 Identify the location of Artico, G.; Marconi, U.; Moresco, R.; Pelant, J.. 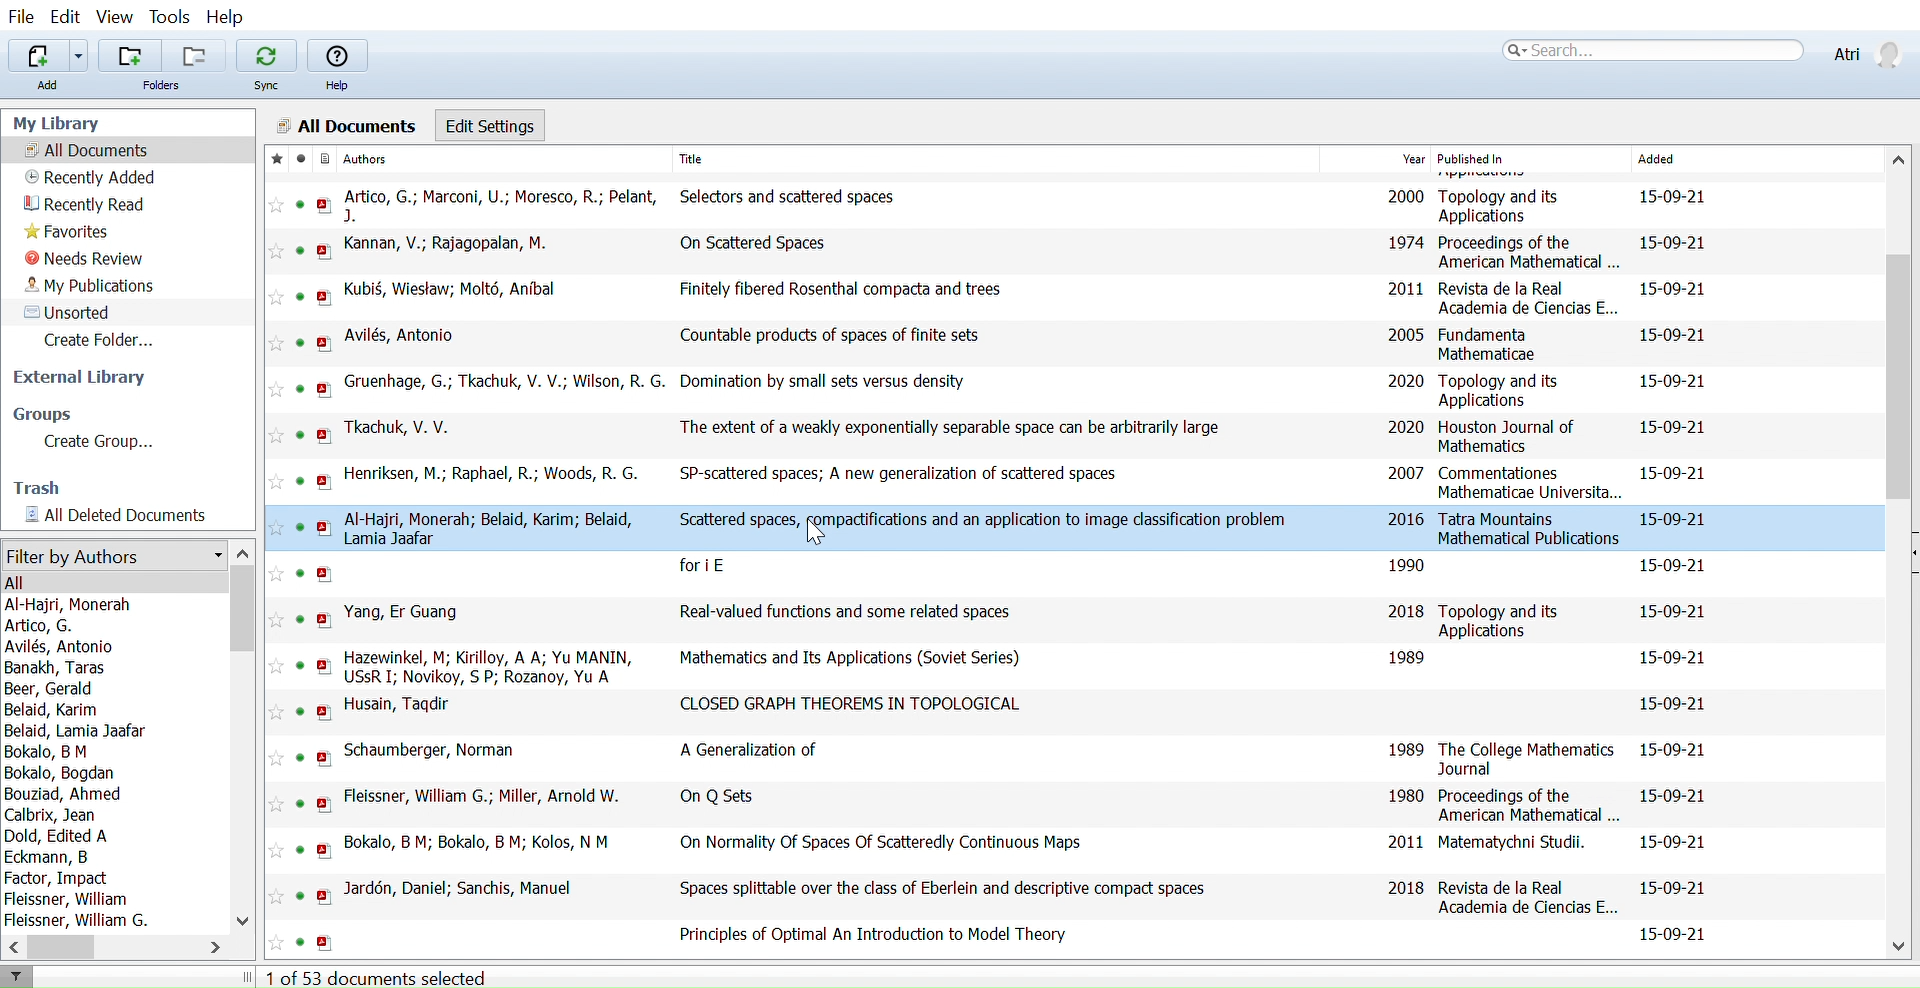
(502, 207).